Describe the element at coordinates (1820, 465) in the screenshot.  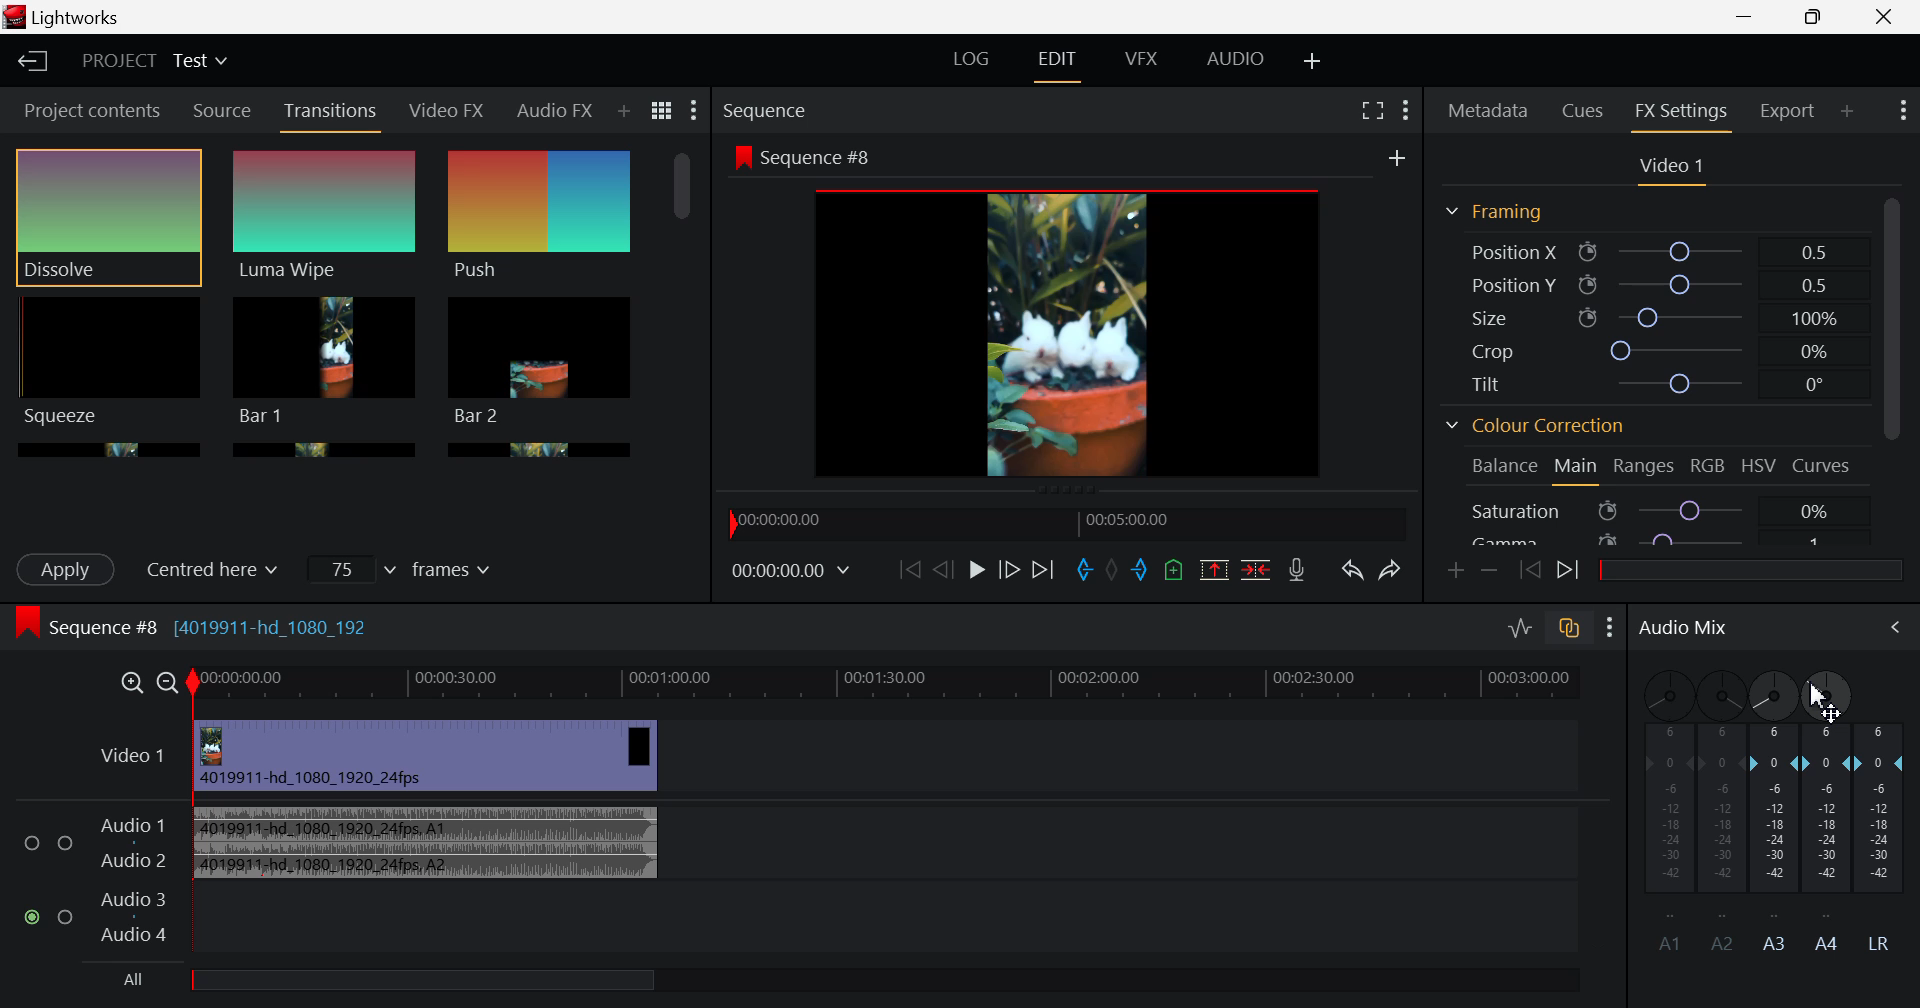
I see `Curves` at that location.